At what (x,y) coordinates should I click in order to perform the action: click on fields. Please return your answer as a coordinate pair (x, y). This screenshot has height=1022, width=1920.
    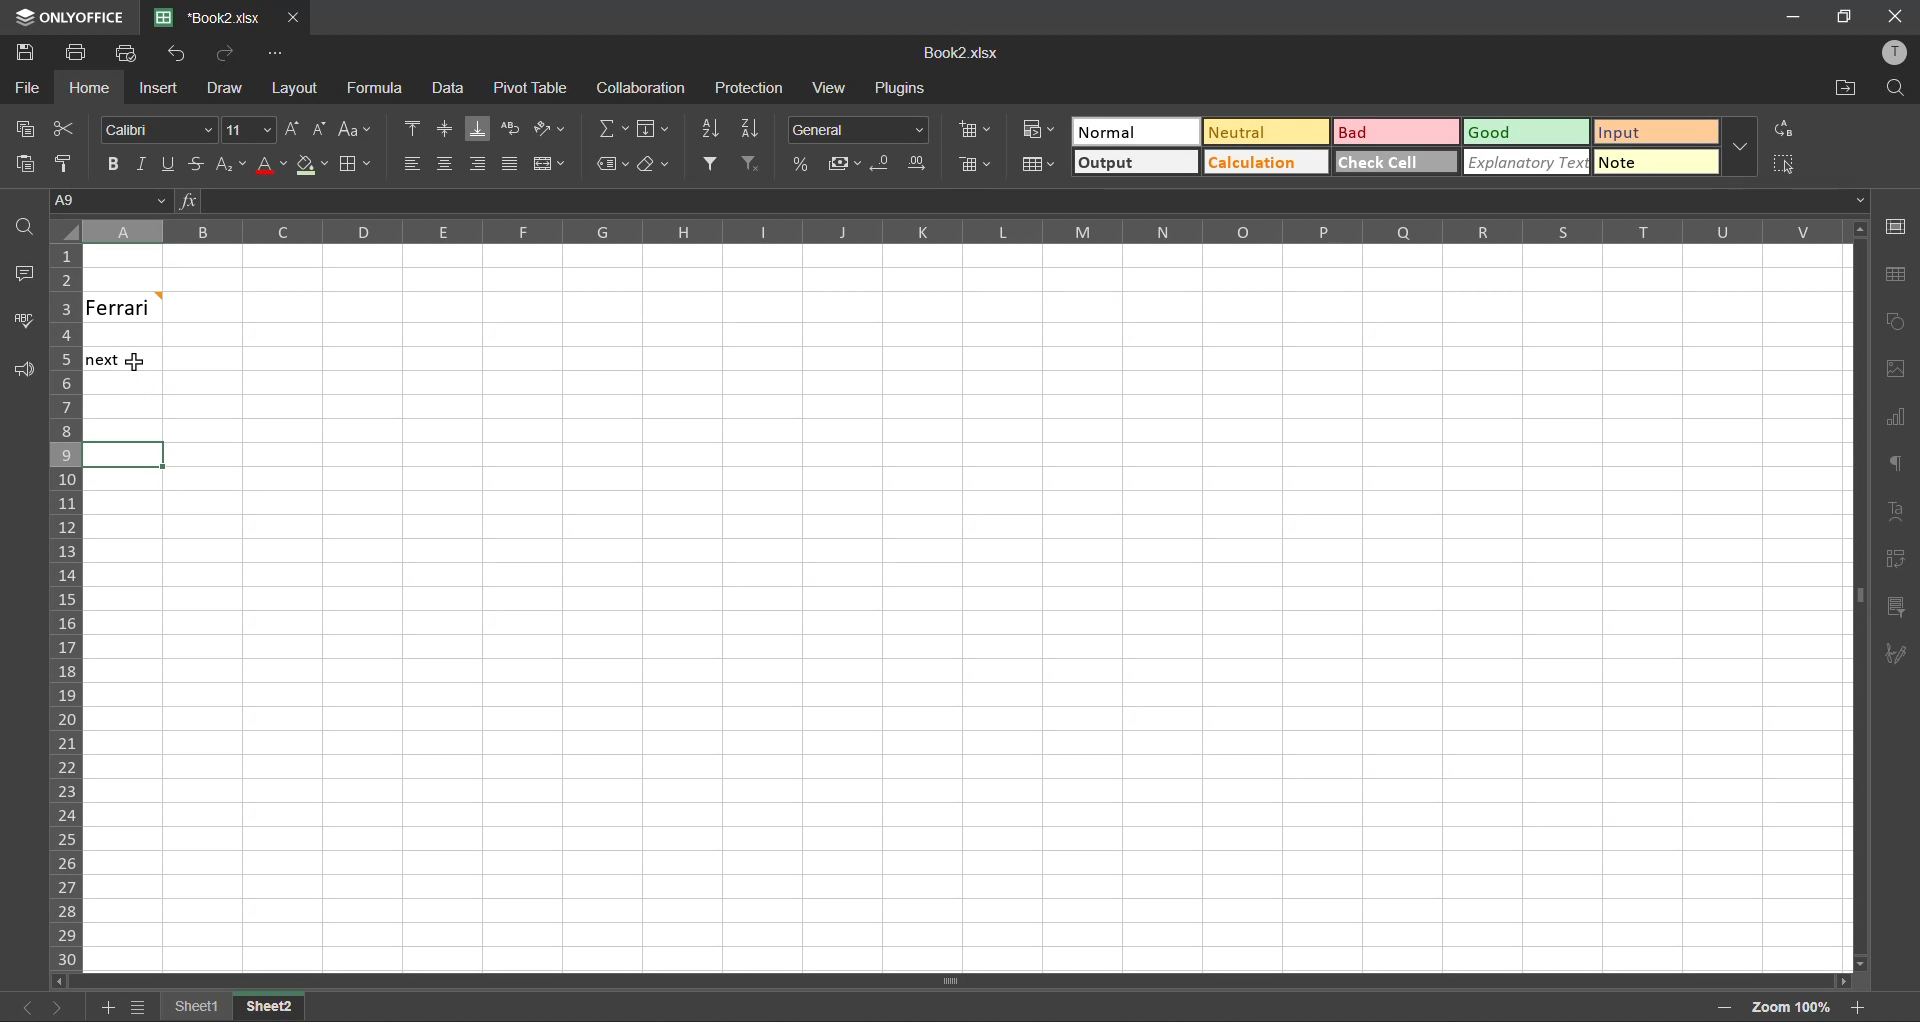
    Looking at the image, I should click on (653, 129).